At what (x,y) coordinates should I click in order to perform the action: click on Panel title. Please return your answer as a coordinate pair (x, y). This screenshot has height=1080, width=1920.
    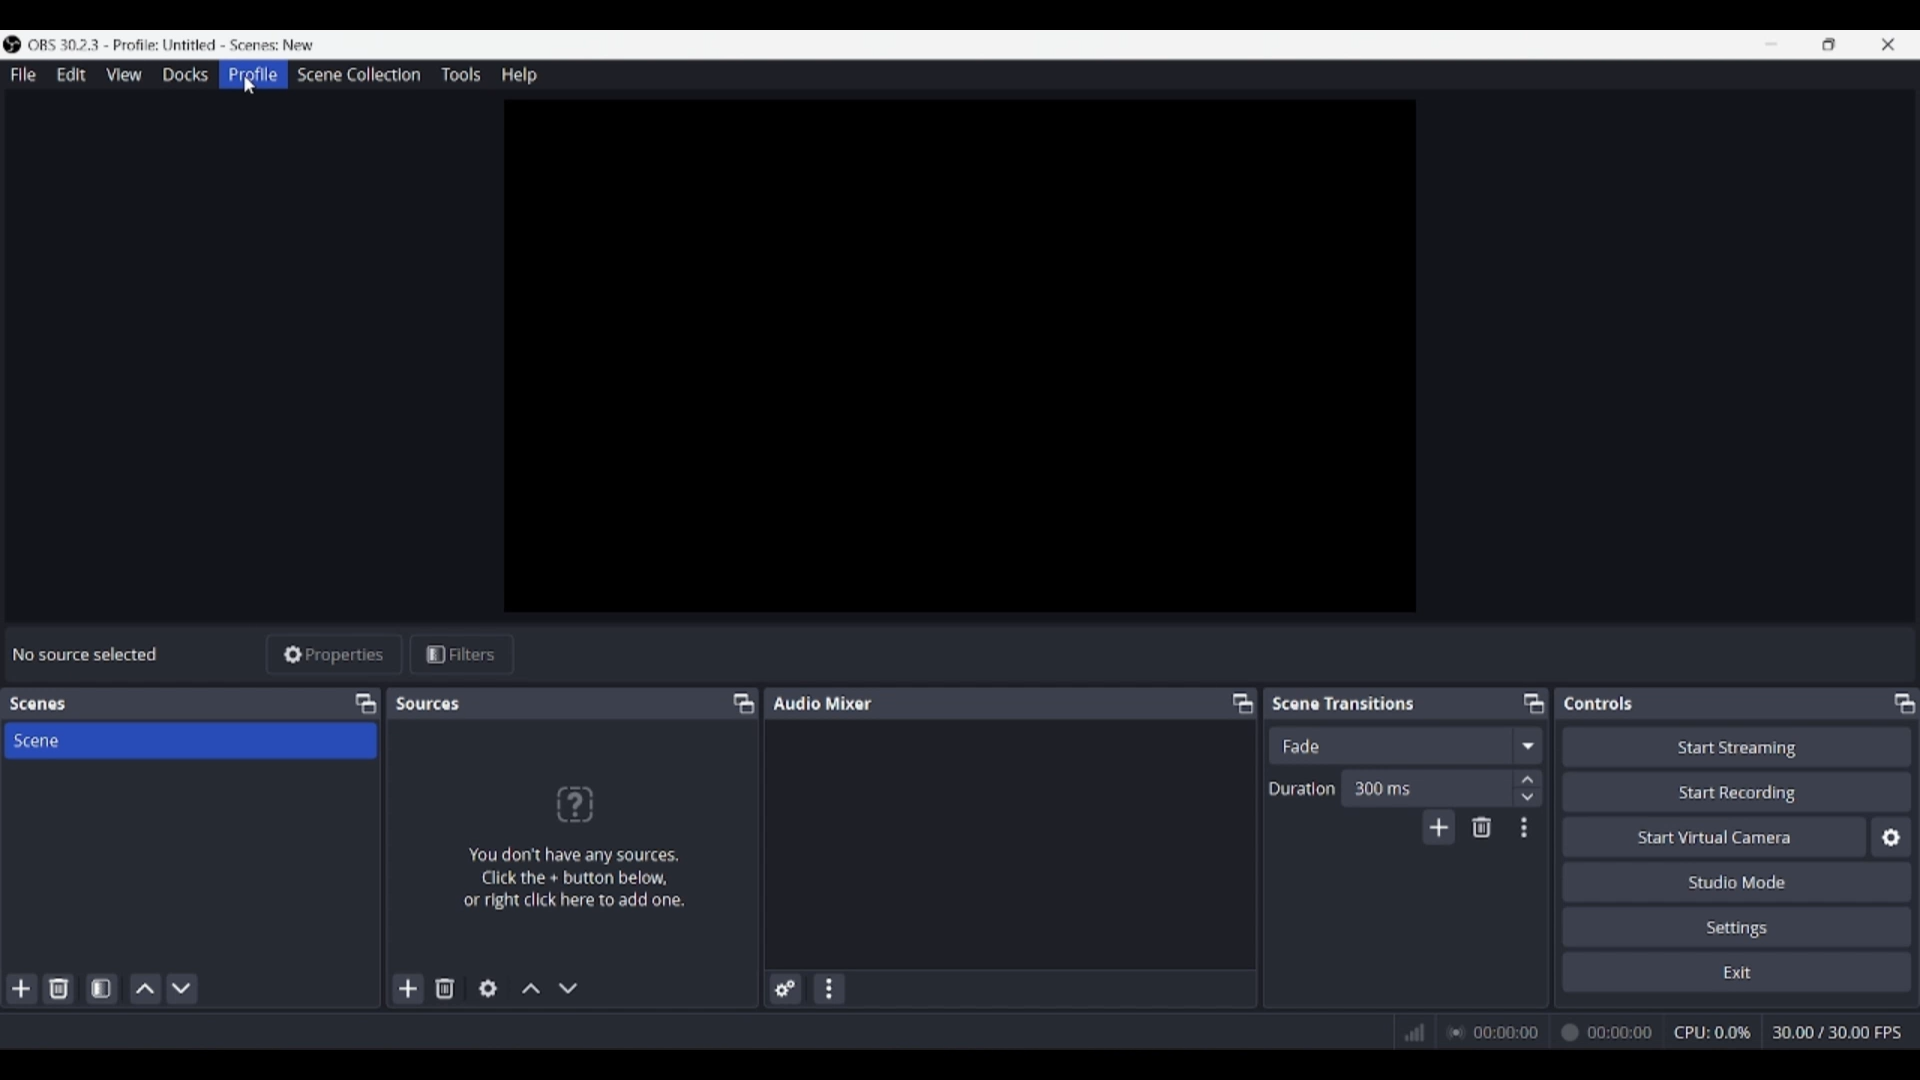
    Looking at the image, I should click on (38, 704).